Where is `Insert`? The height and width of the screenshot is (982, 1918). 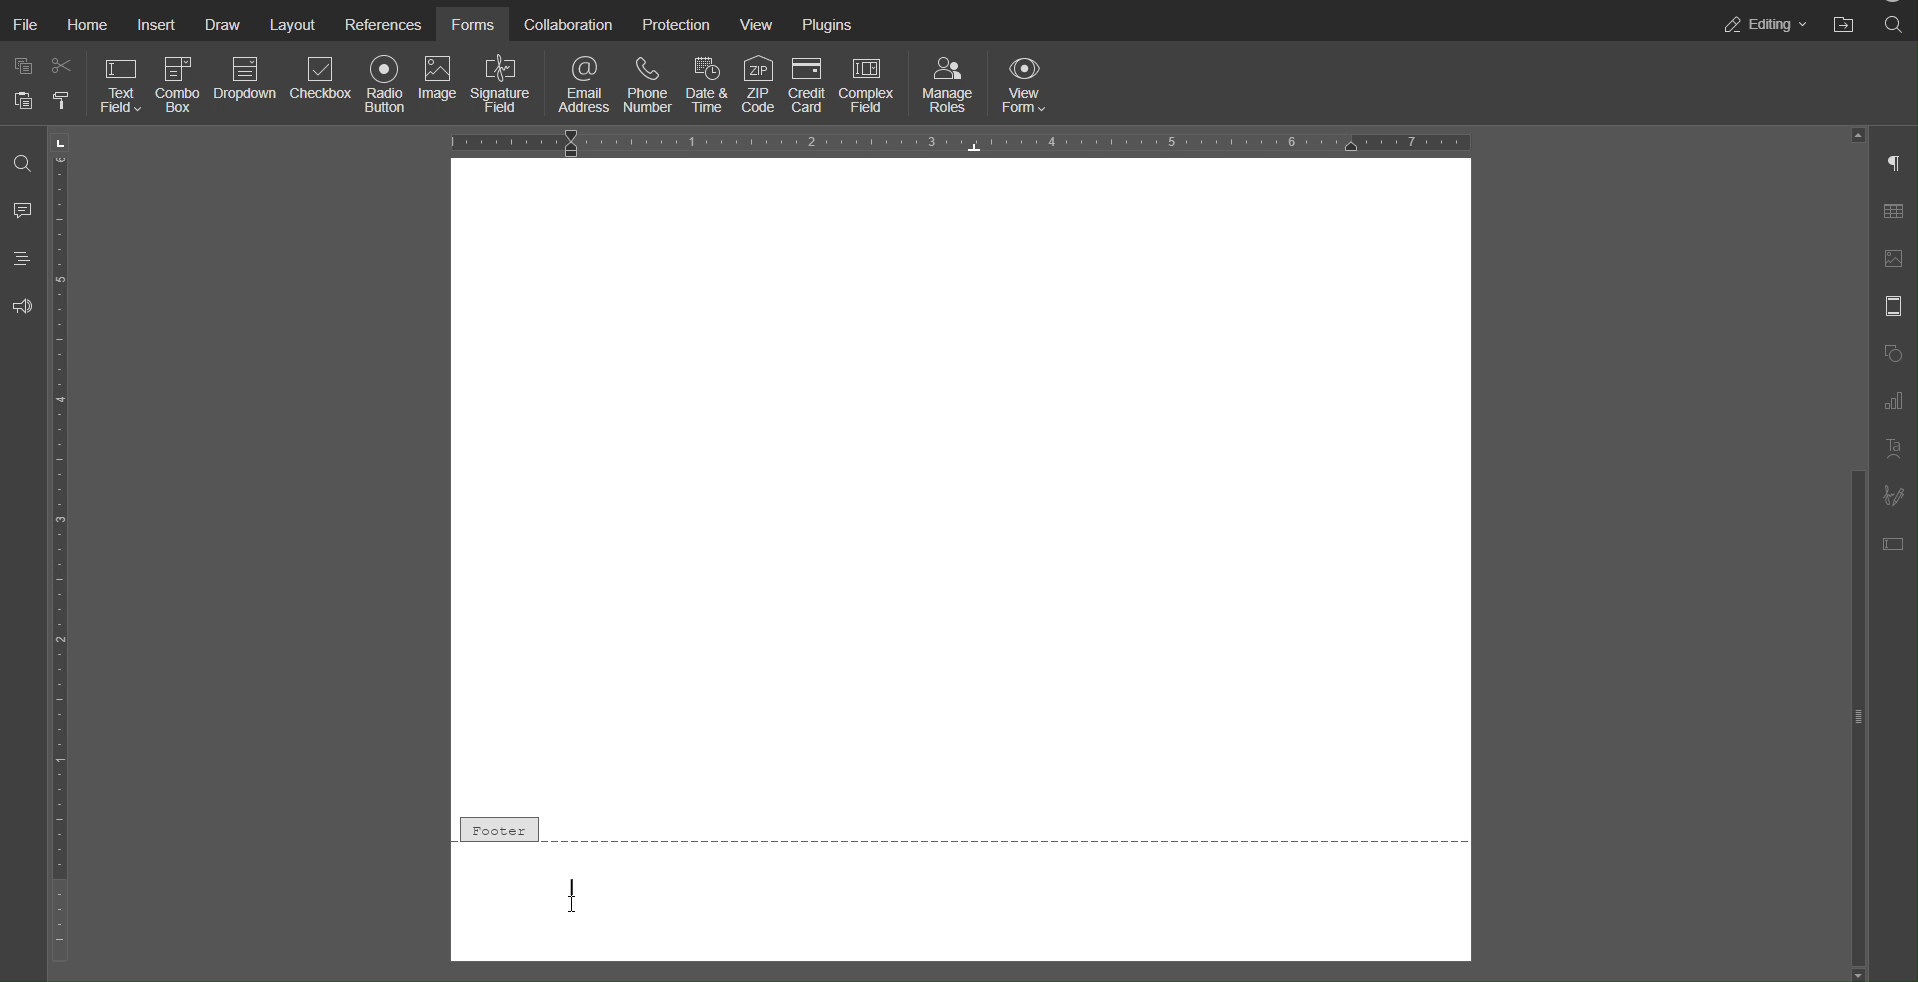
Insert is located at coordinates (158, 25).